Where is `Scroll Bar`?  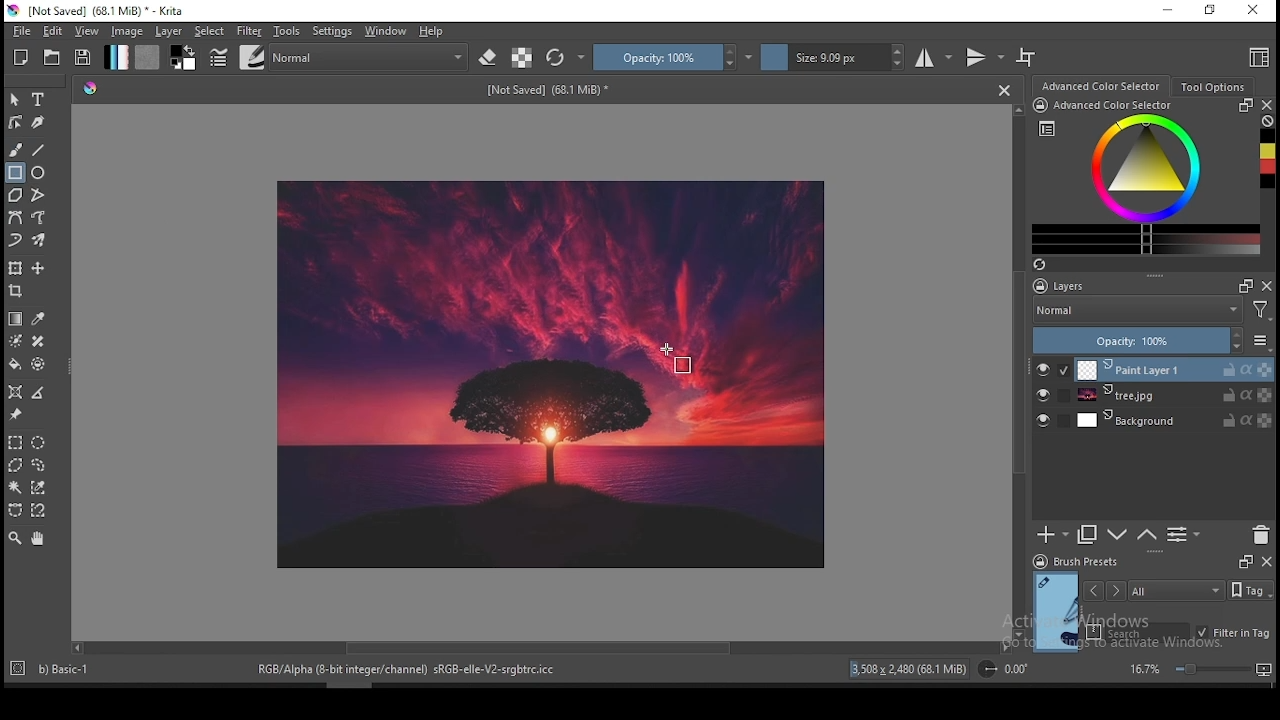 Scroll Bar is located at coordinates (1017, 372).